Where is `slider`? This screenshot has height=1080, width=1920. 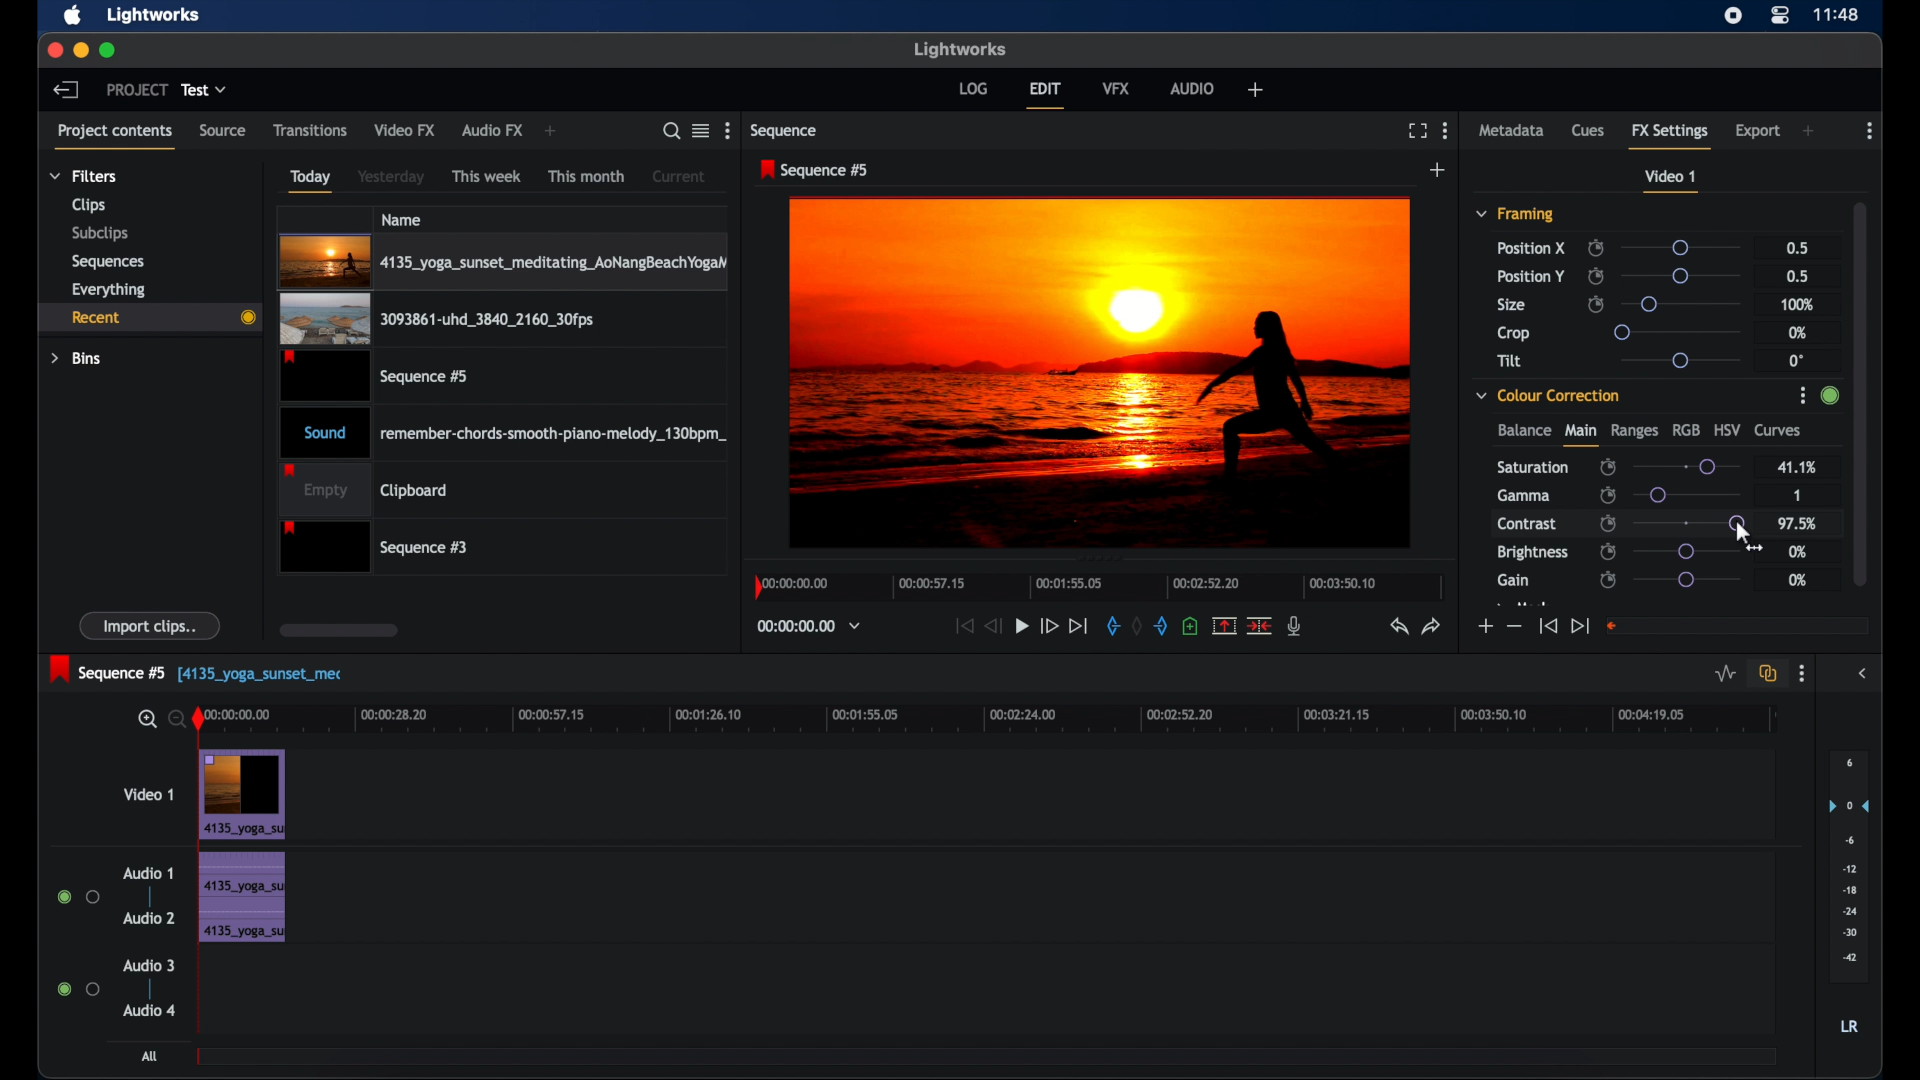 slider is located at coordinates (1680, 360).